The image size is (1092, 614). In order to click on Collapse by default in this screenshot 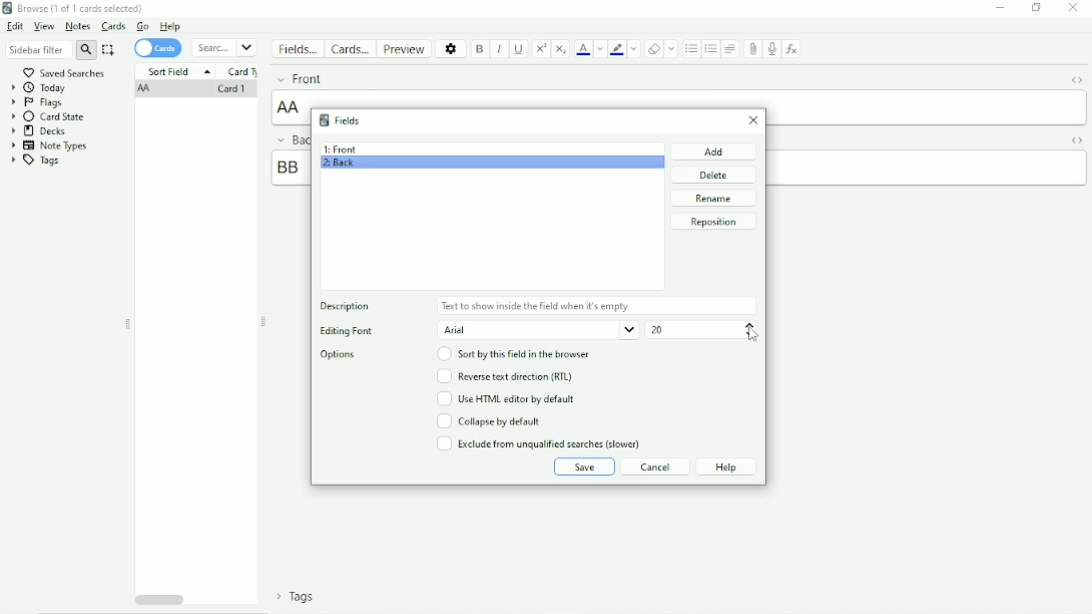, I will do `click(489, 421)`.